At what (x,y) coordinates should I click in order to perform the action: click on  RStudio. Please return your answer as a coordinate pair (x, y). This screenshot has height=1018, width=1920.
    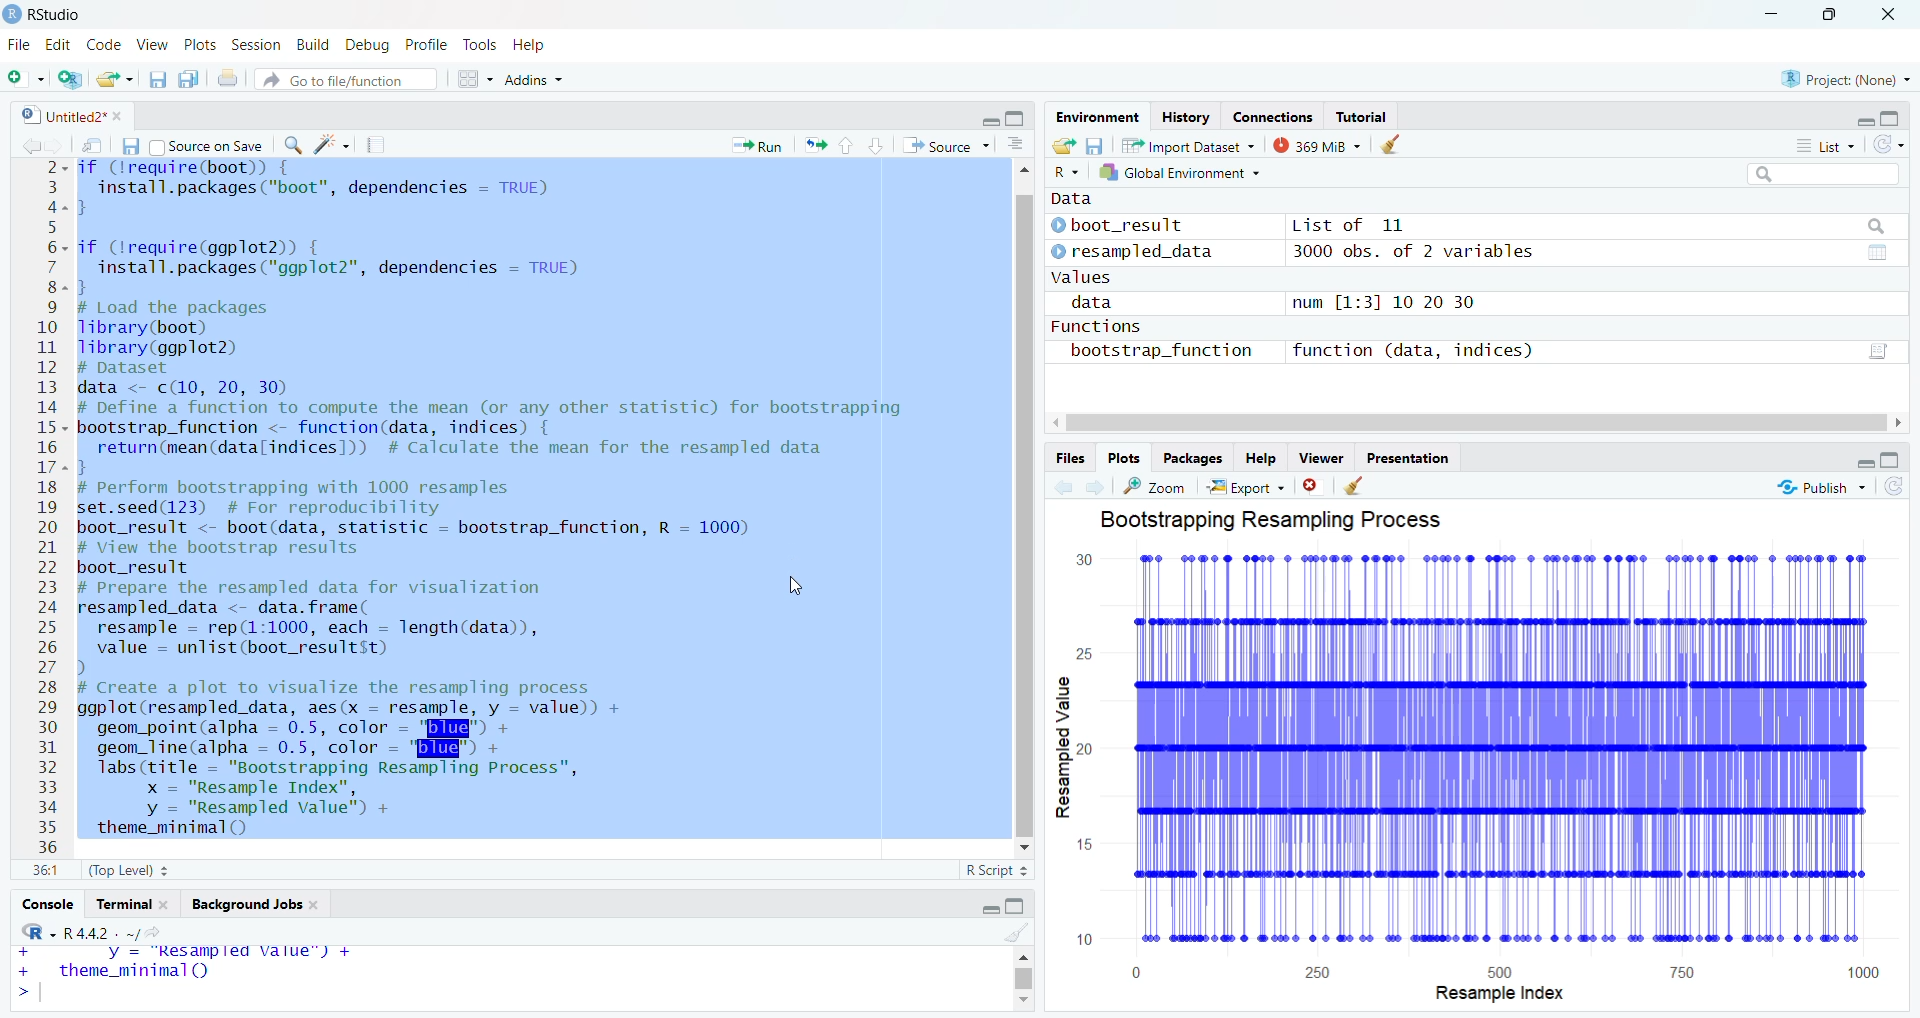
    Looking at the image, I should click on (55, 12).